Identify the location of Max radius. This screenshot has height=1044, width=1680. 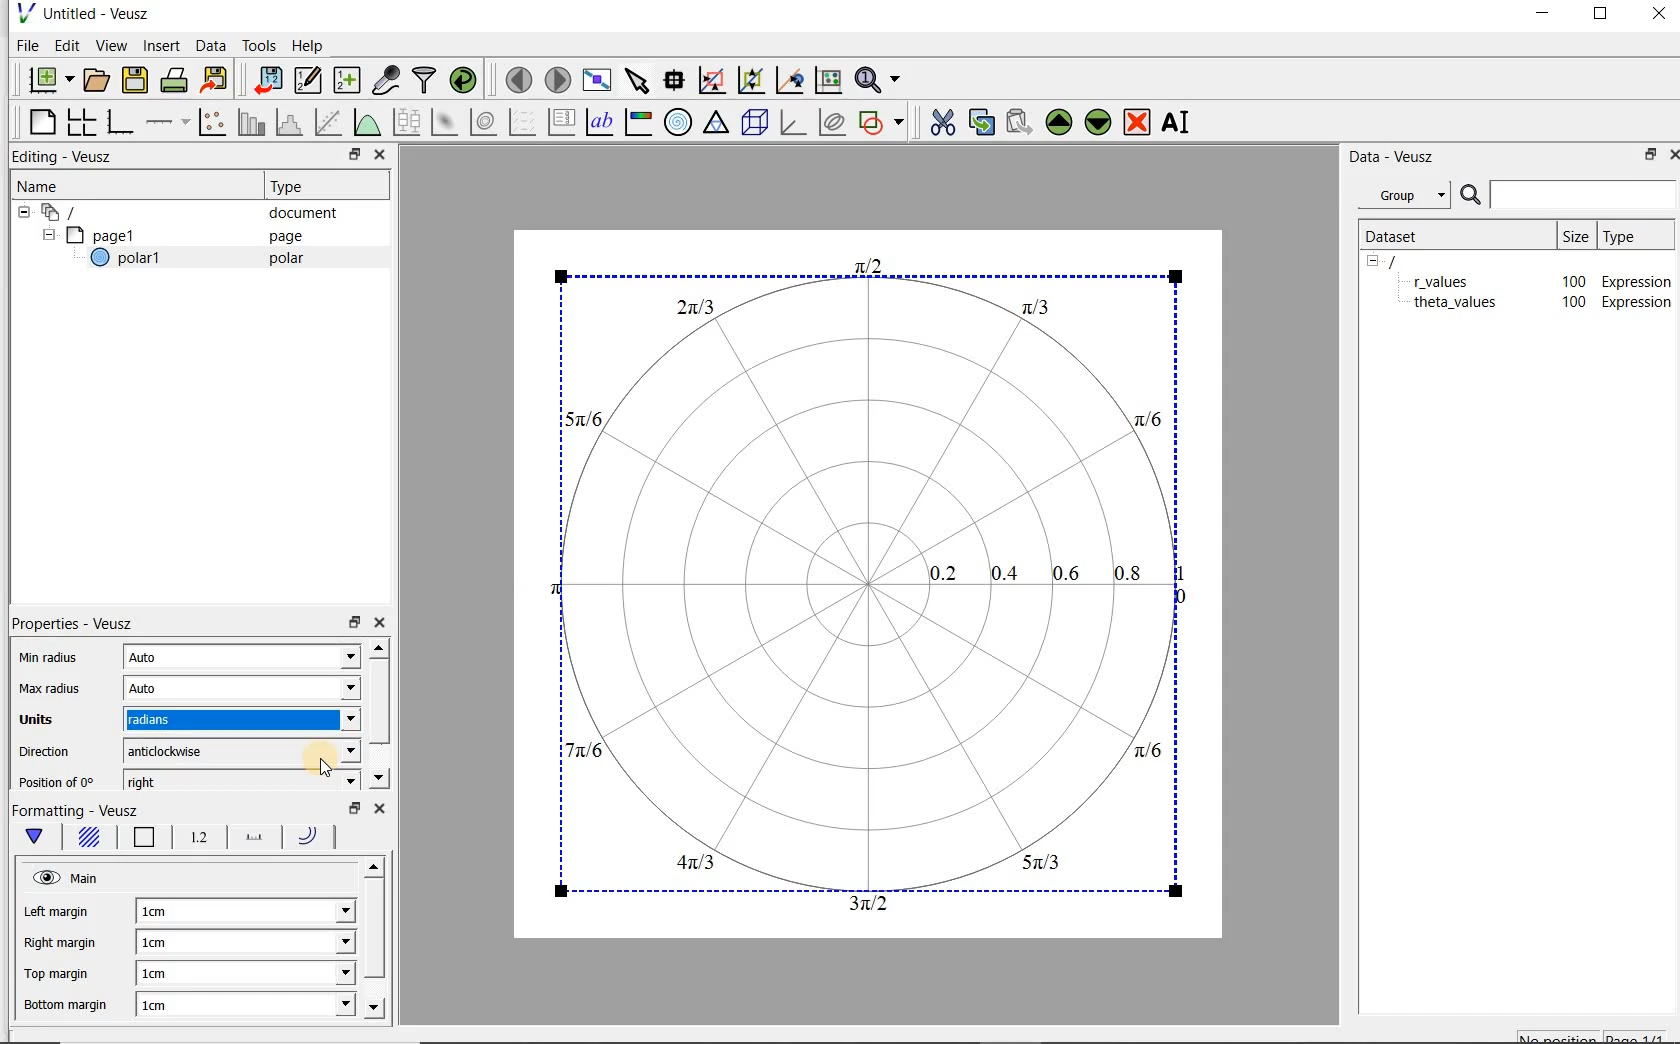
(47, 687).